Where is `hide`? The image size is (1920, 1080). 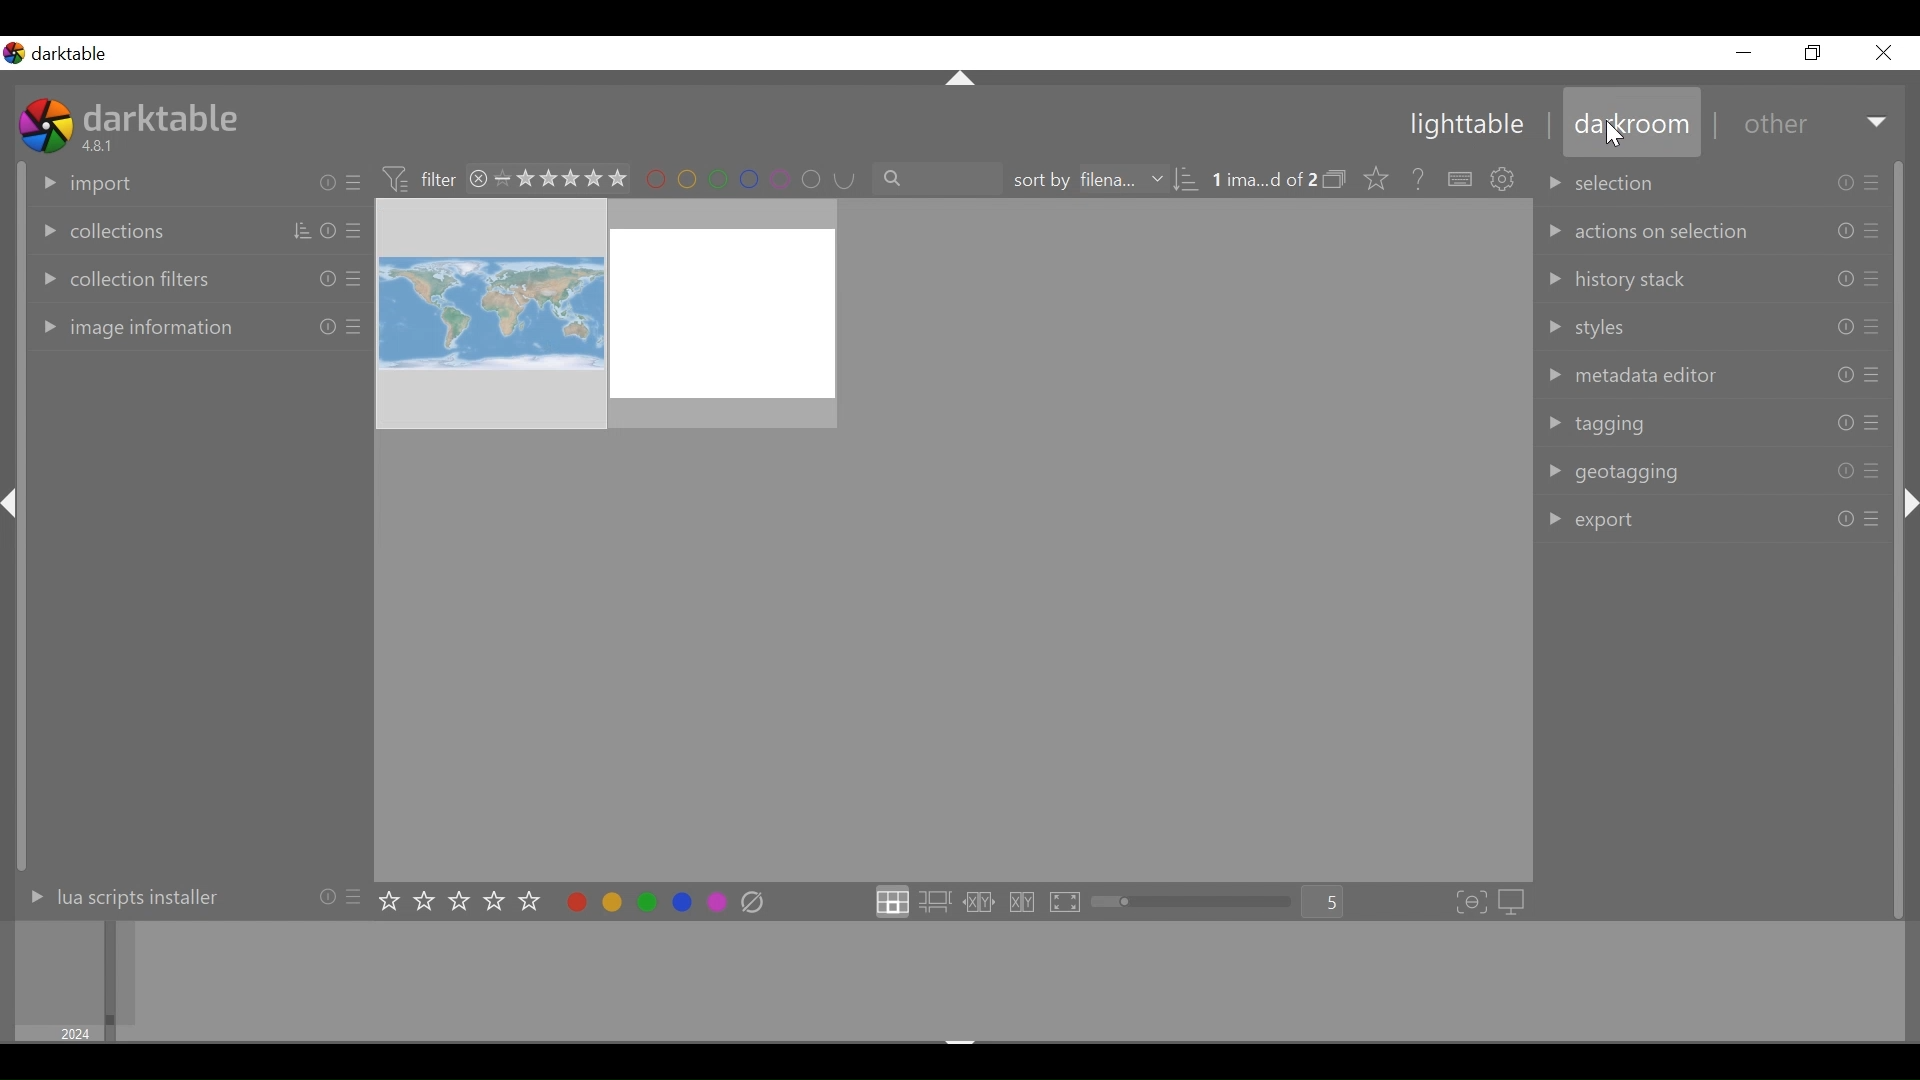 hide is located at coordinates (14, 507).